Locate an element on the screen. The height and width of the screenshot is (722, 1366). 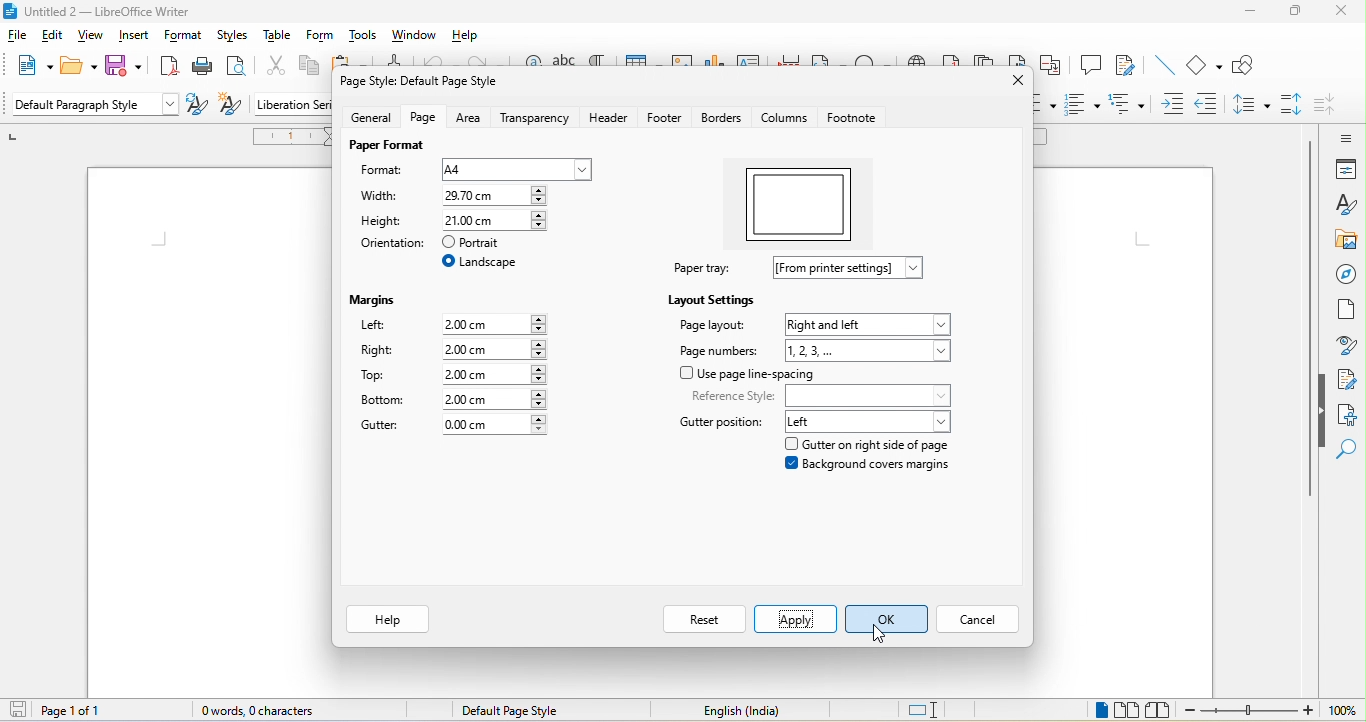
minimize is located at coordinates (1250, 15).